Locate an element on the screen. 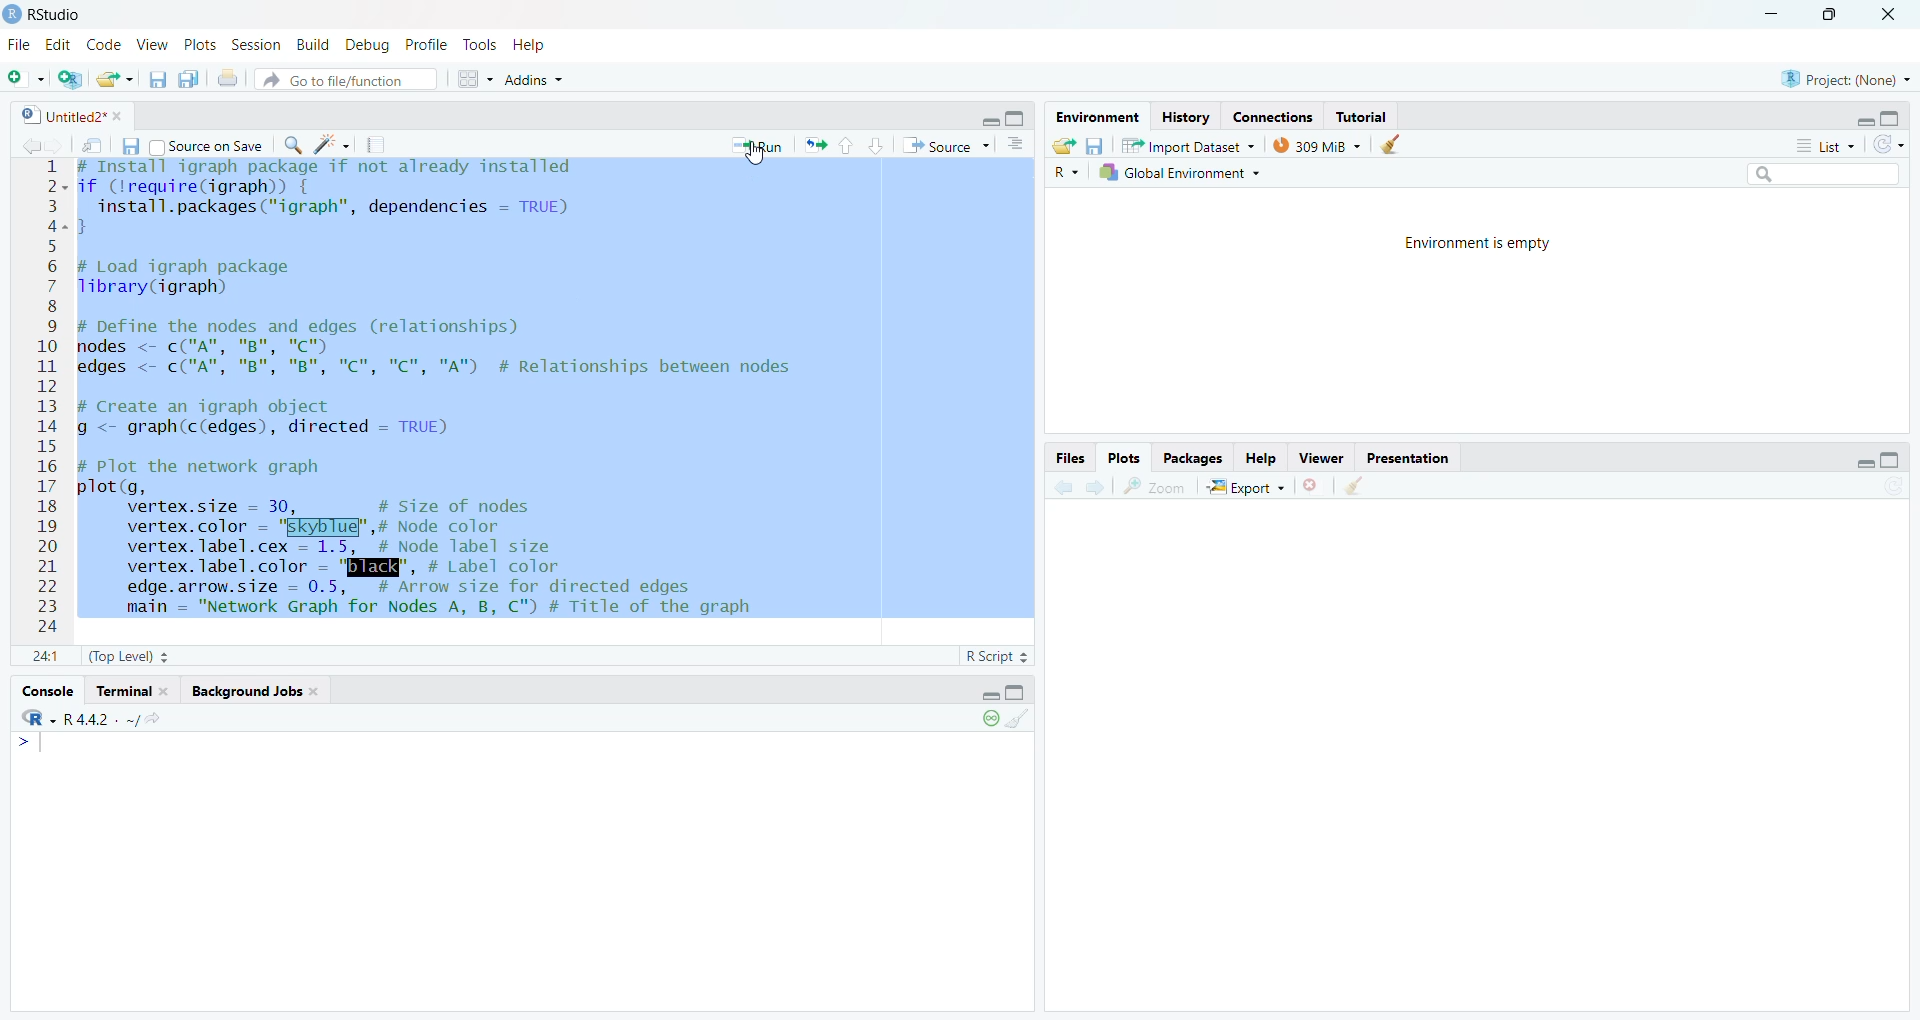 The height and width of the screenshot is (1020, 1920). Files is located at coordinates (1066, 456).